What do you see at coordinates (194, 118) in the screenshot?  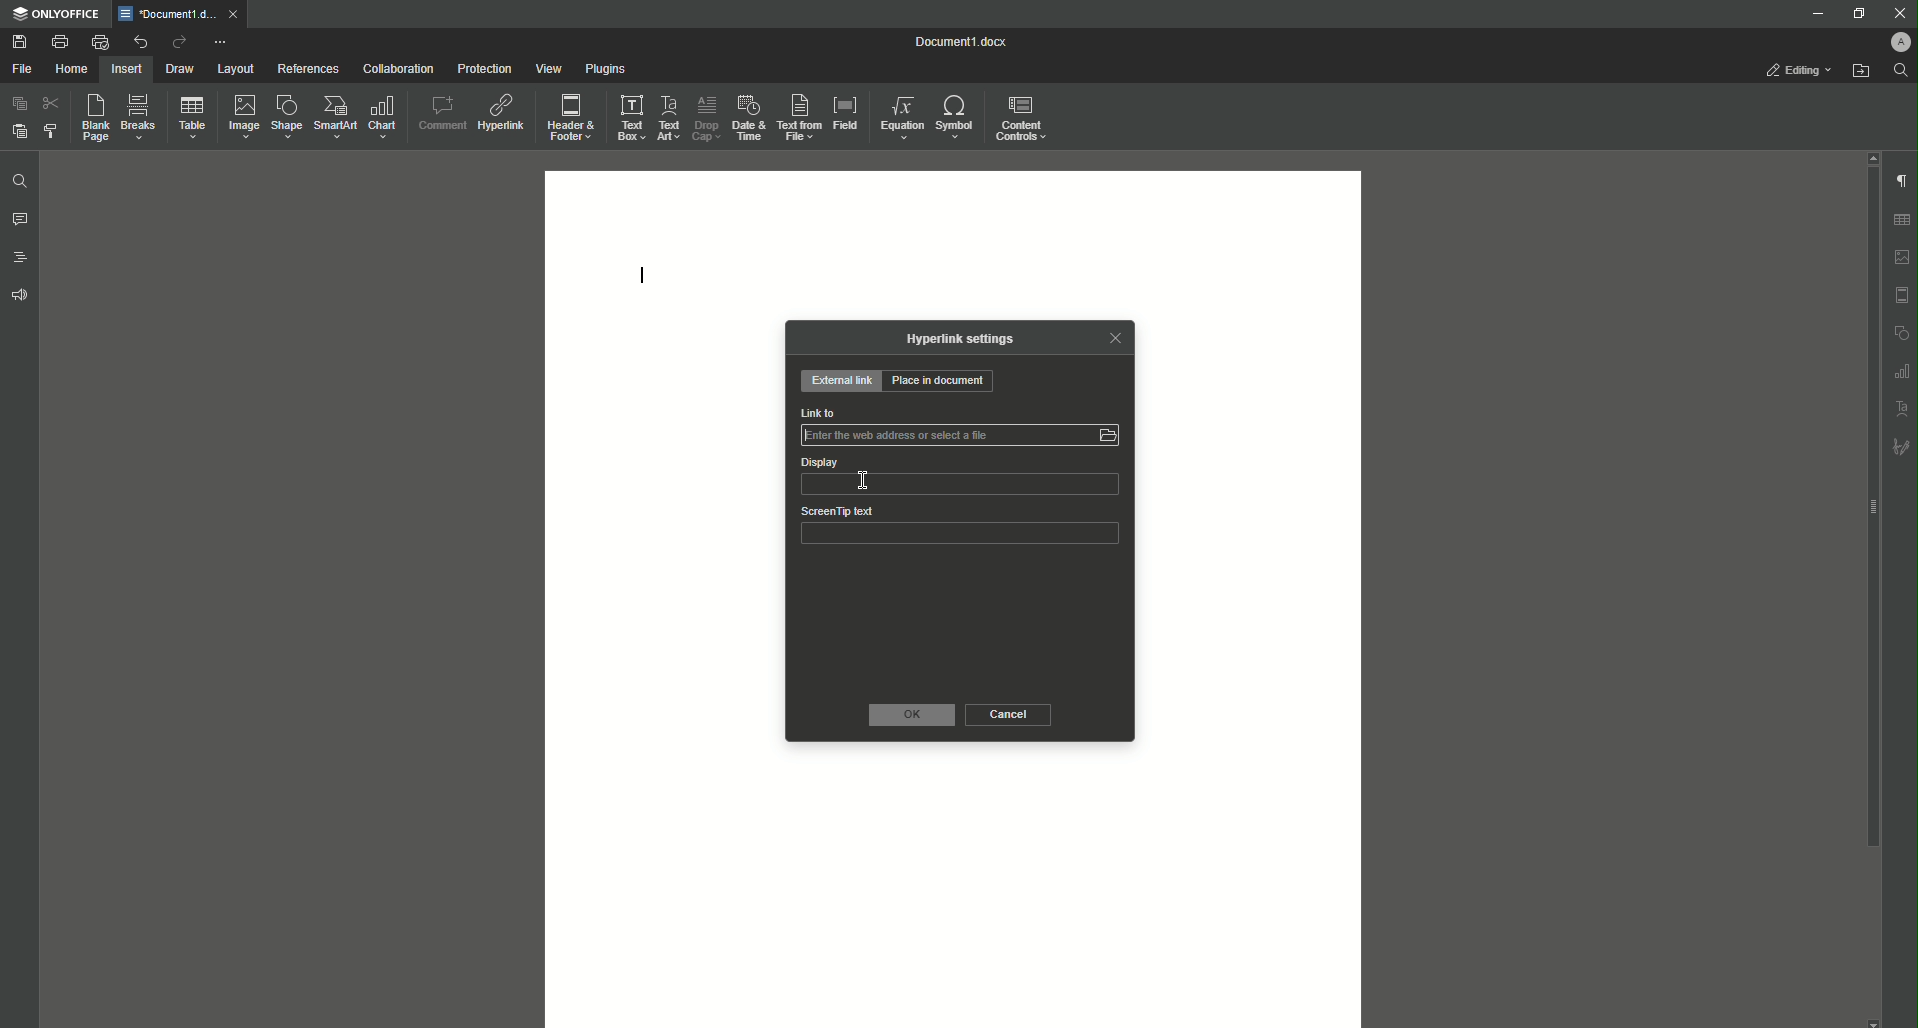 I see `Table` at bounding box center [194, 118].